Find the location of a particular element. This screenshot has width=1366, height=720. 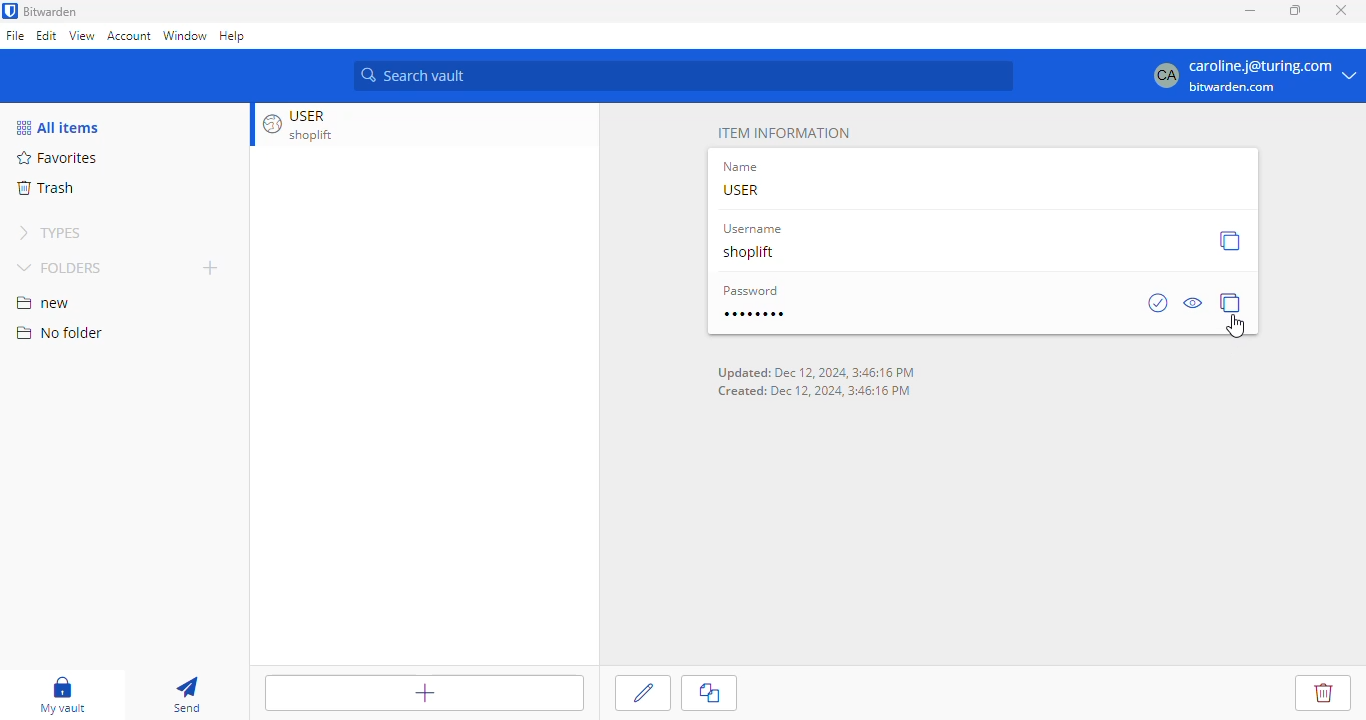

item information is located at coordinates (783, 133).